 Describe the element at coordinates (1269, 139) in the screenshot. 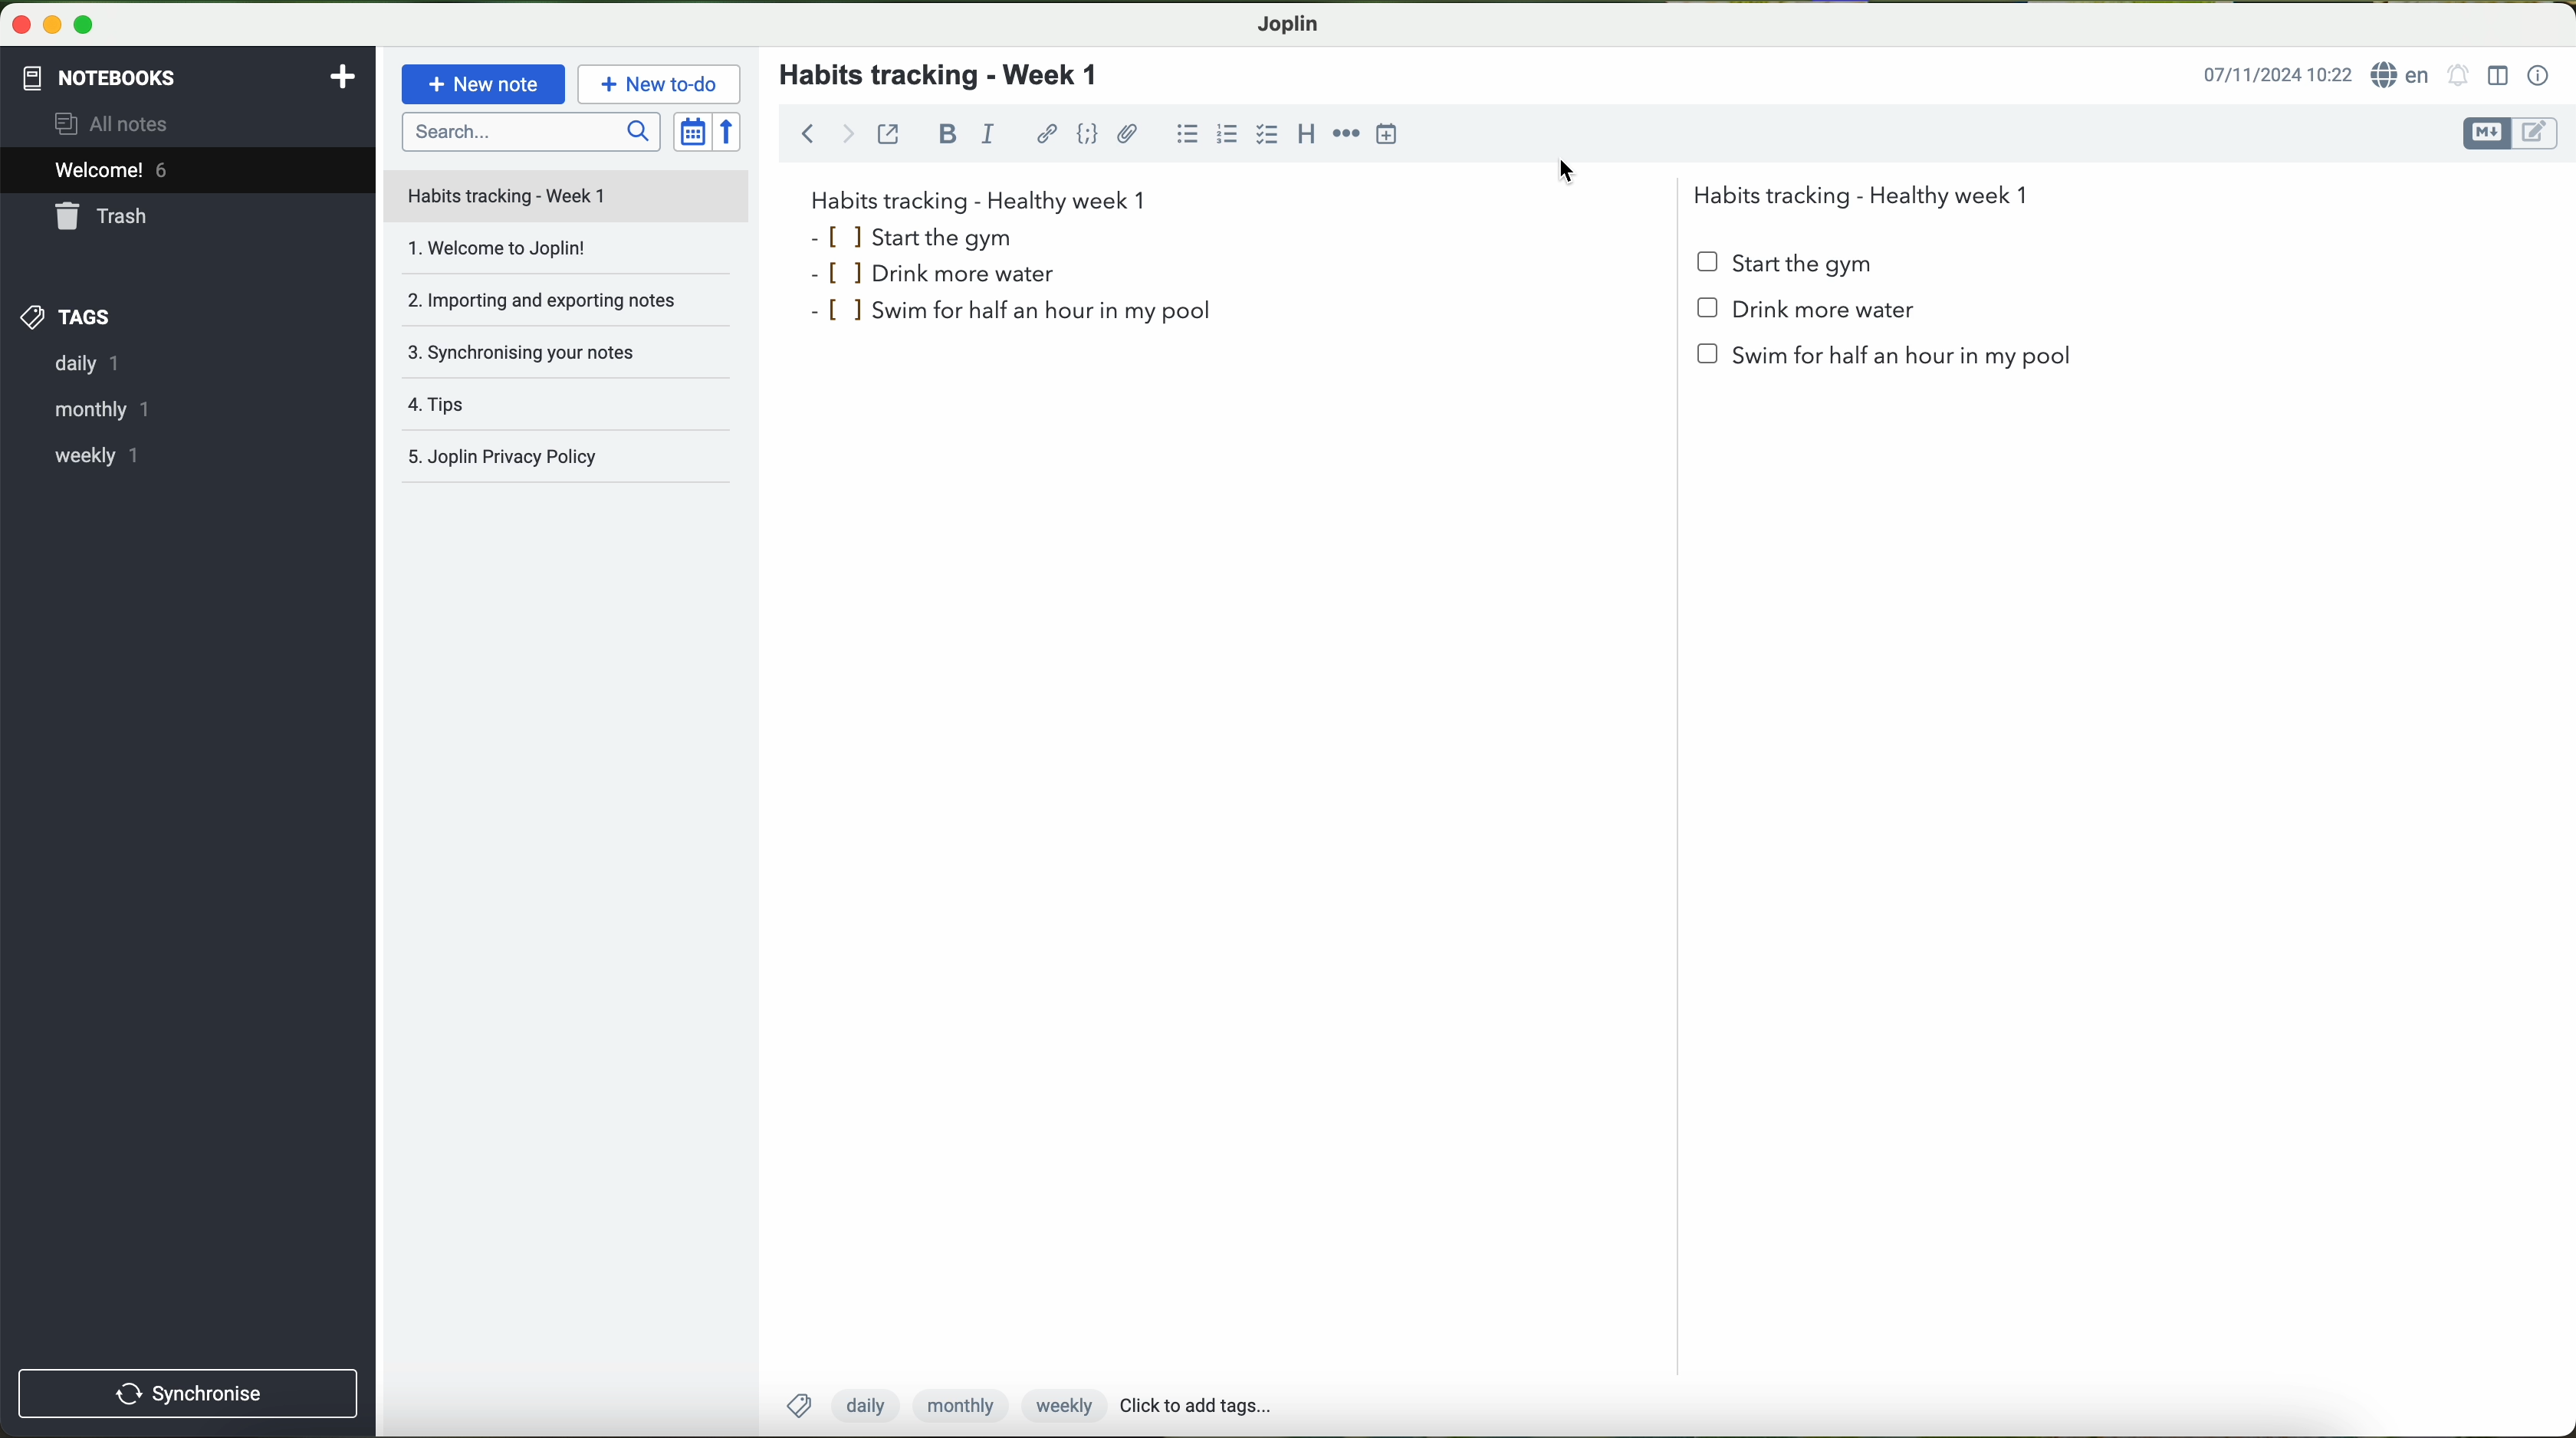

I see `cursor on checkbox` at that location.